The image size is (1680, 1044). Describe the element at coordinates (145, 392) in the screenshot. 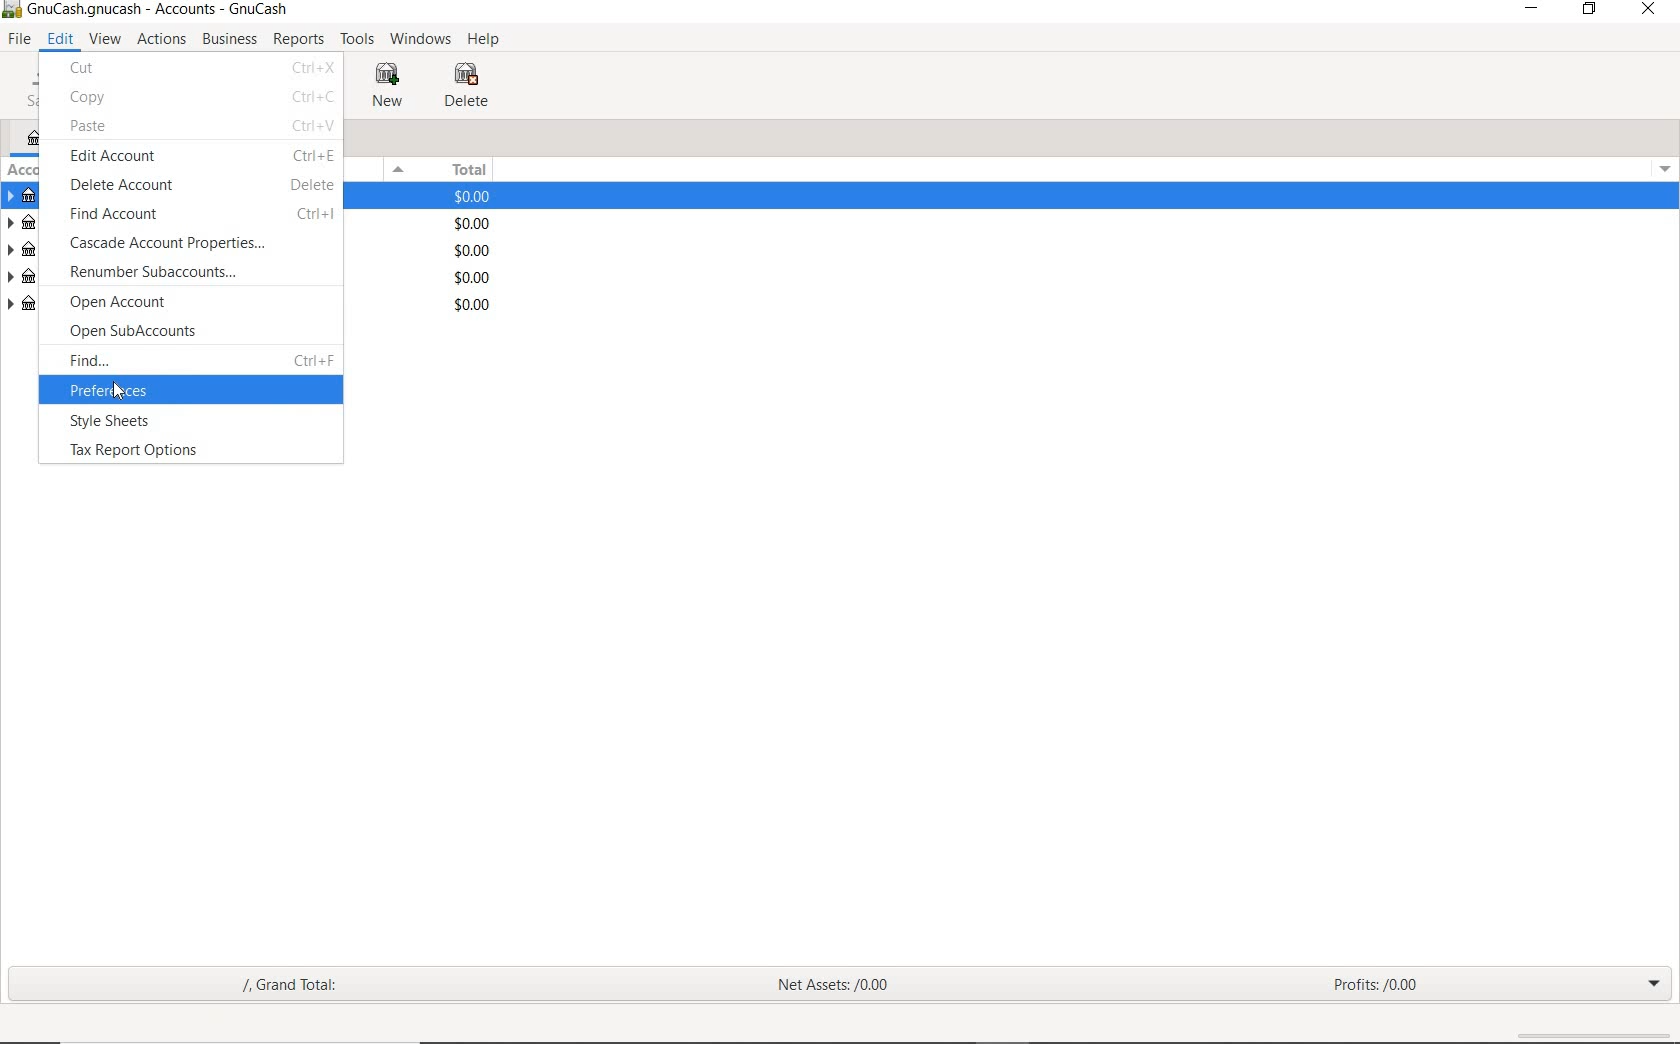

I see `preferences` at that location.